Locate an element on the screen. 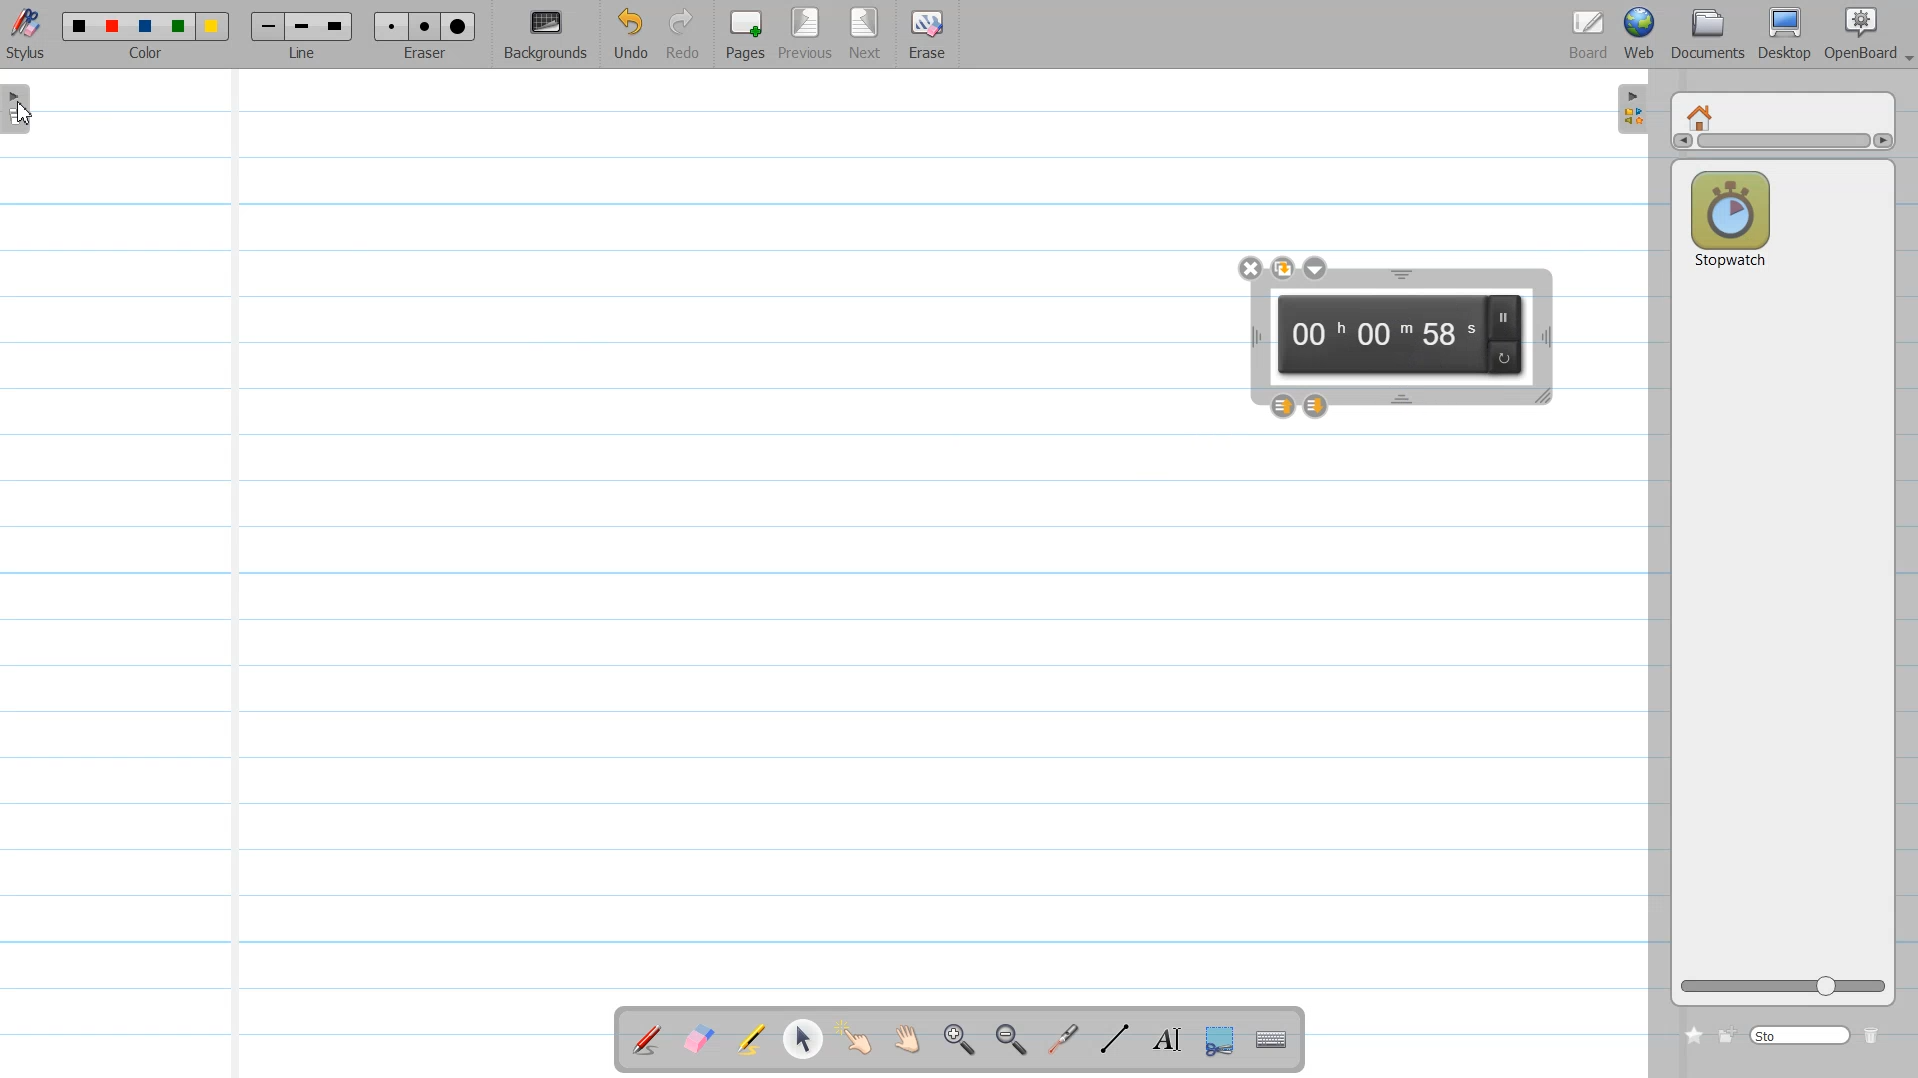 This screenshot has width=1918, height=1078. Capture part of the Screen is located at coordinates (1222, 1041).